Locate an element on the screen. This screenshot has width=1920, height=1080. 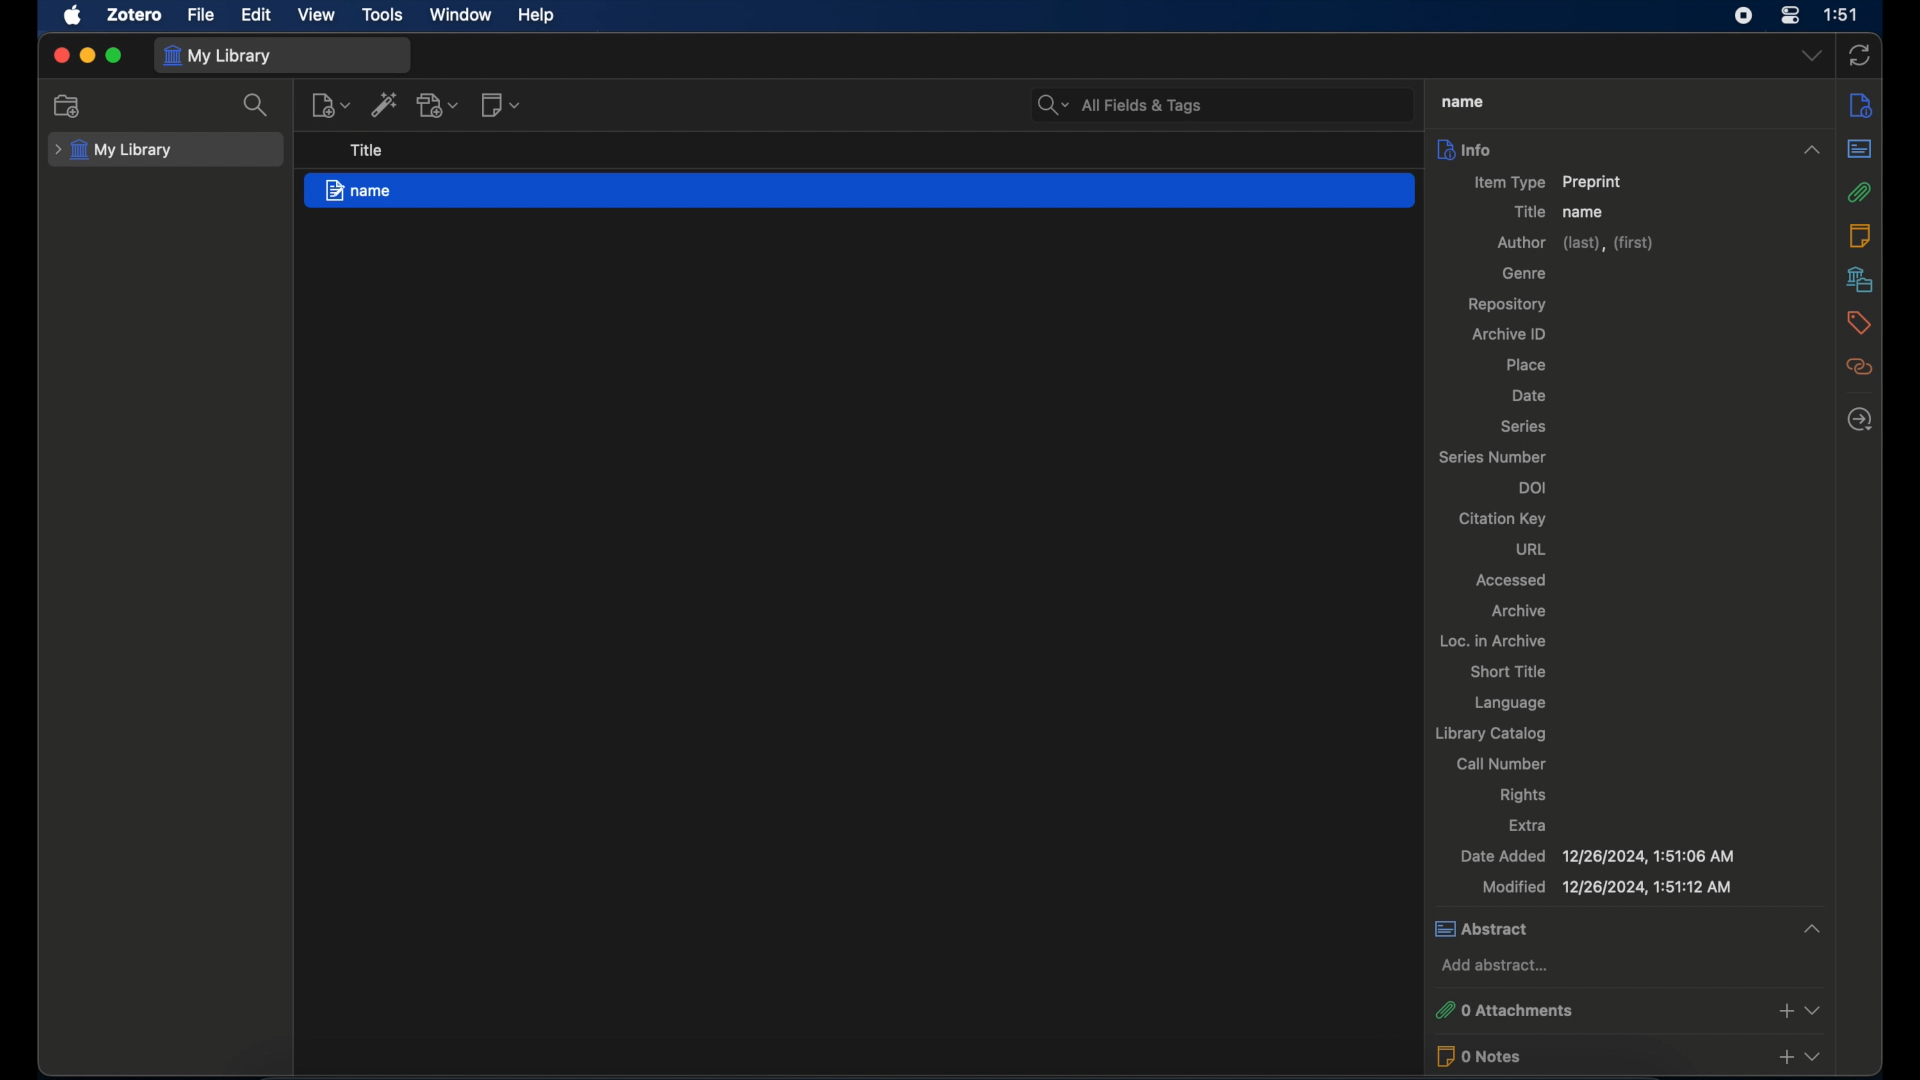
url is located at coordinates (1535, 550).